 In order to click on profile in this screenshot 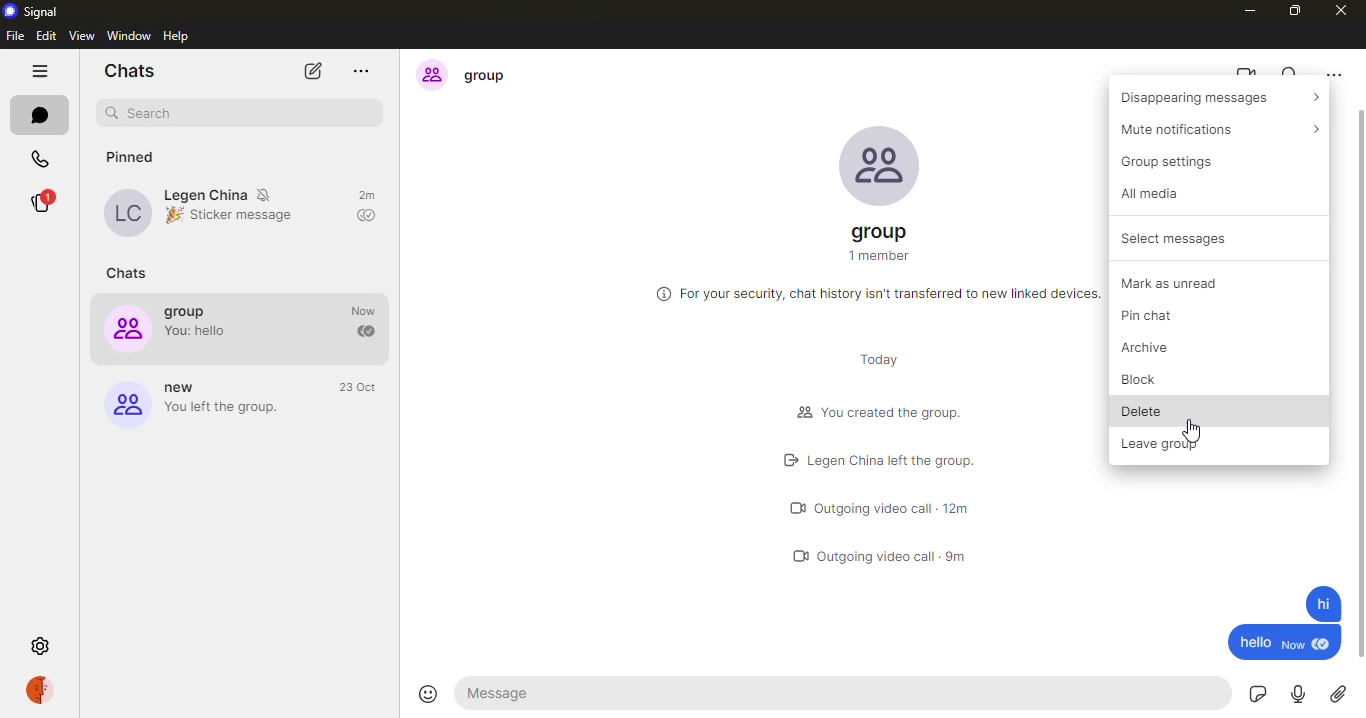, I will do `click(124, 213)`.